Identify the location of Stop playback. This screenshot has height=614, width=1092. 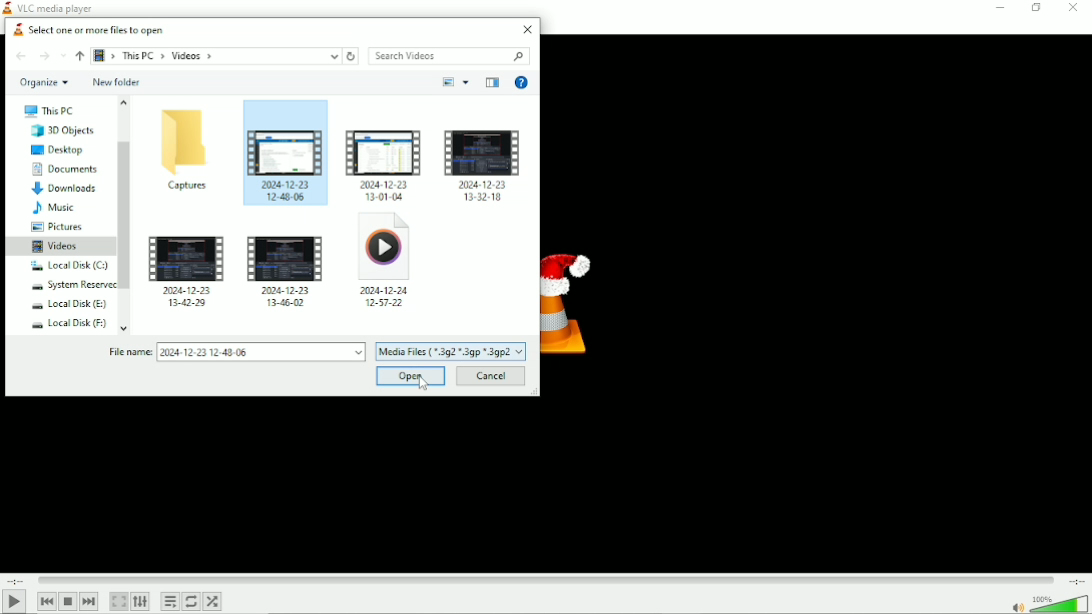
(68, 601).